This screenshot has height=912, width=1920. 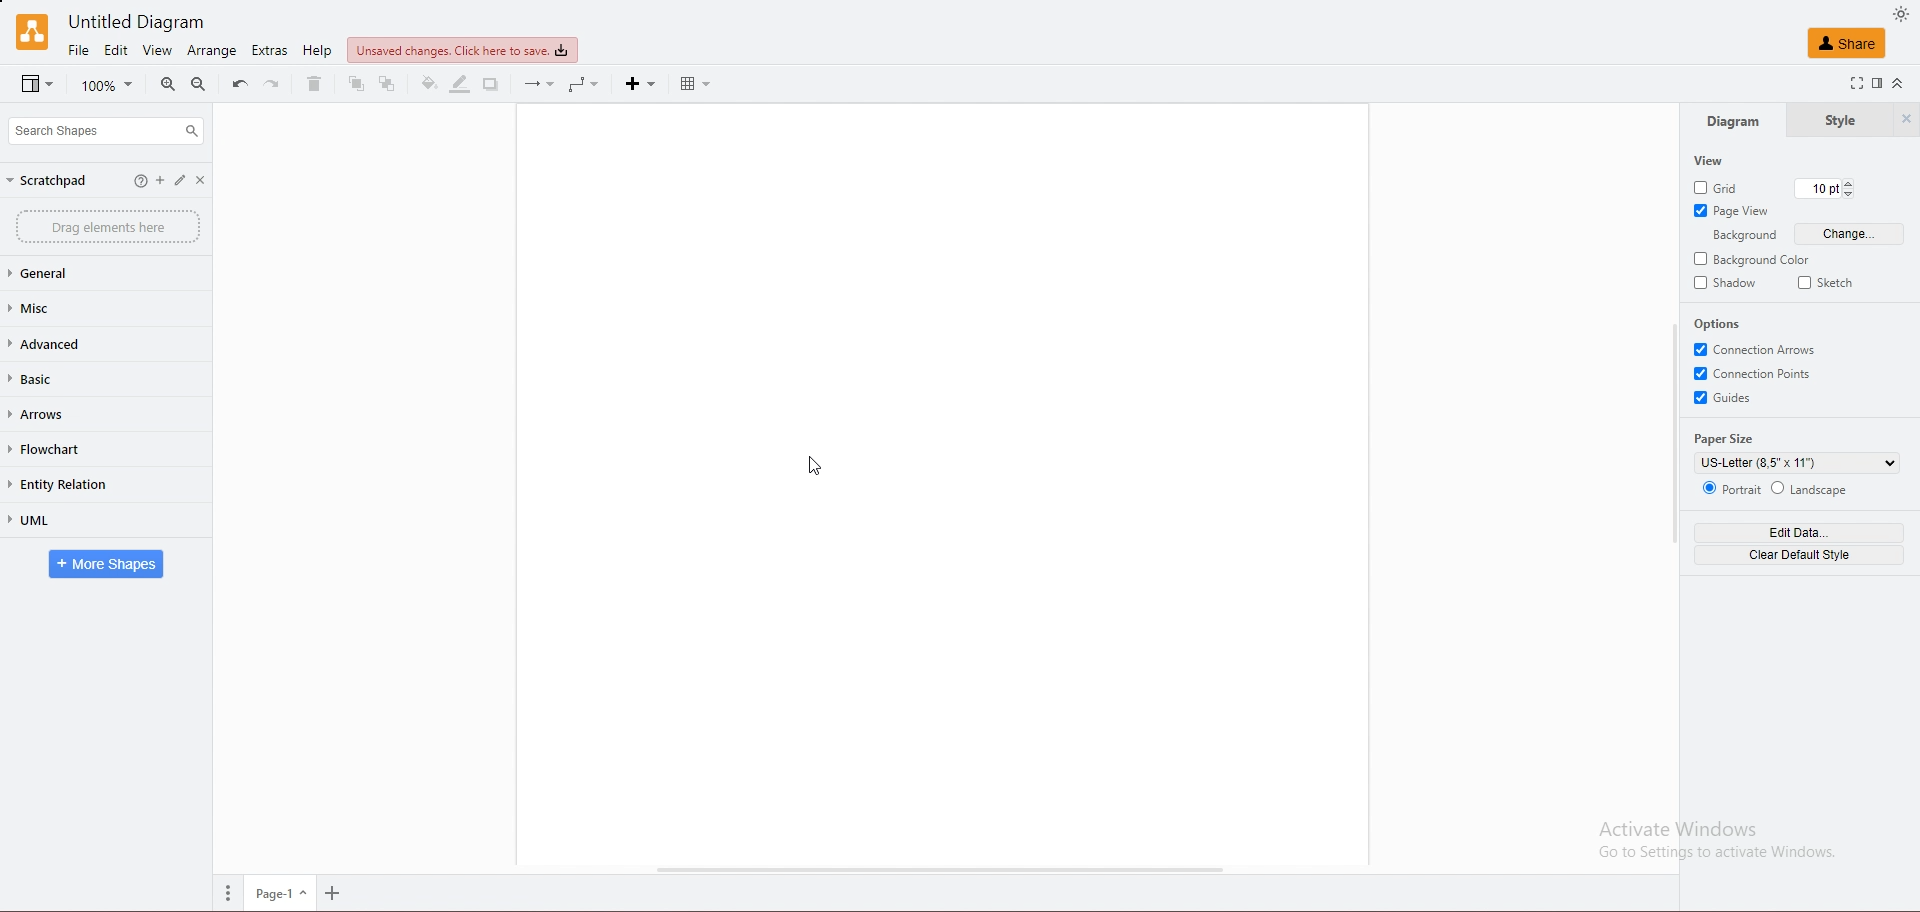 I want to click on clear default style, so click(x=1800, y=555).